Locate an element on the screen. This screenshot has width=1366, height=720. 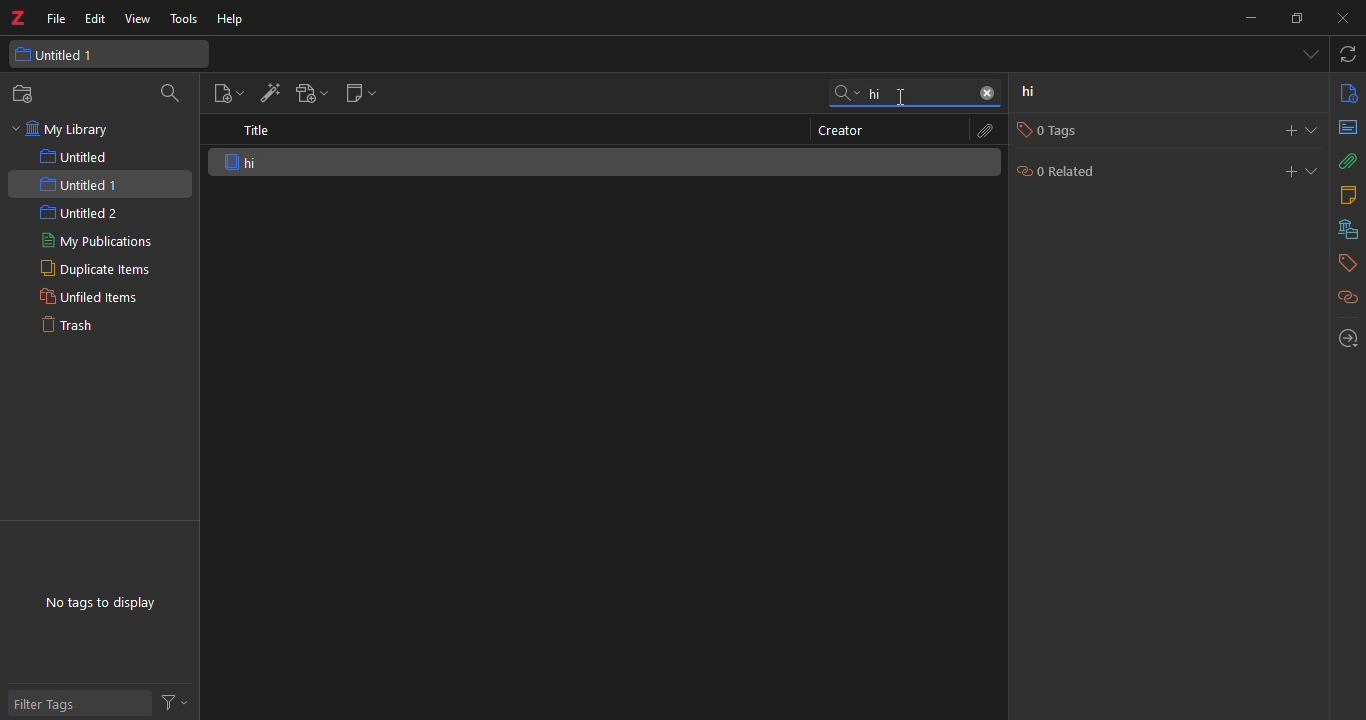
search is located at coordinates (166, 95).